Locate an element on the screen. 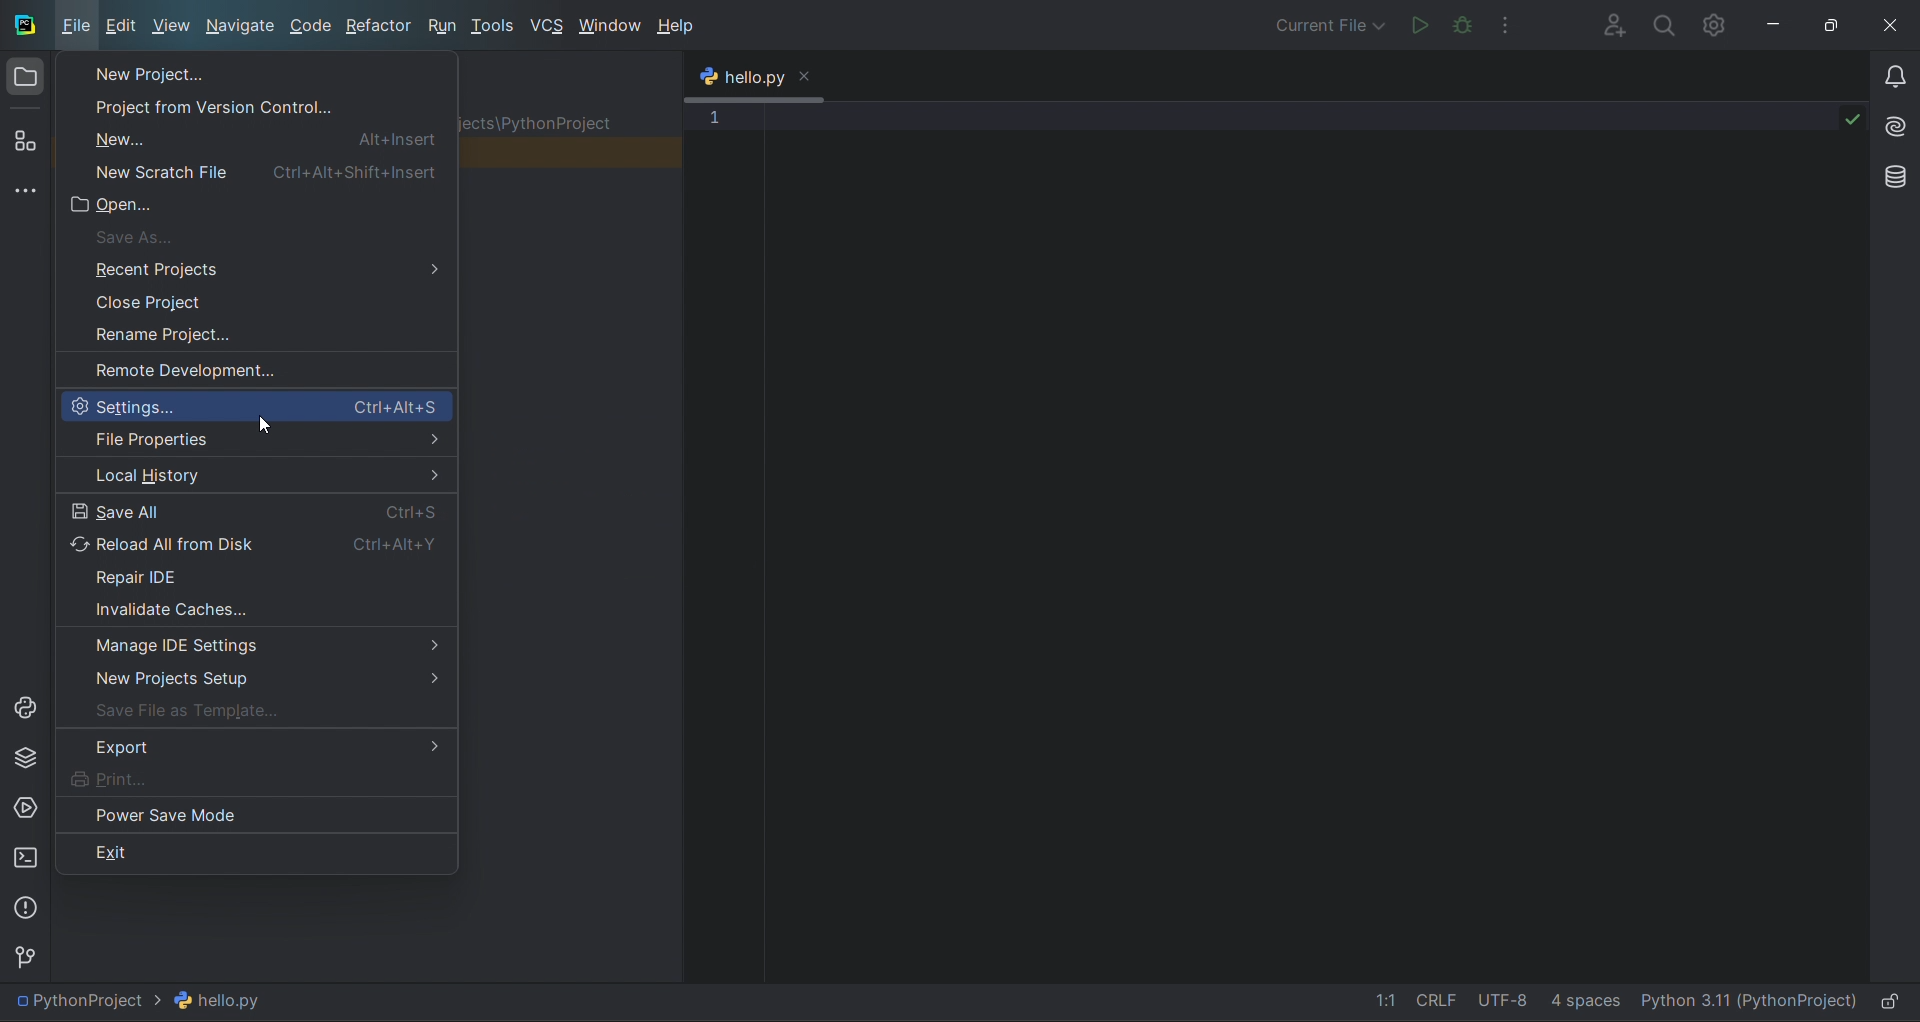 The image size is (1920, 1022). repair ide is located at coordinates (262, 575).